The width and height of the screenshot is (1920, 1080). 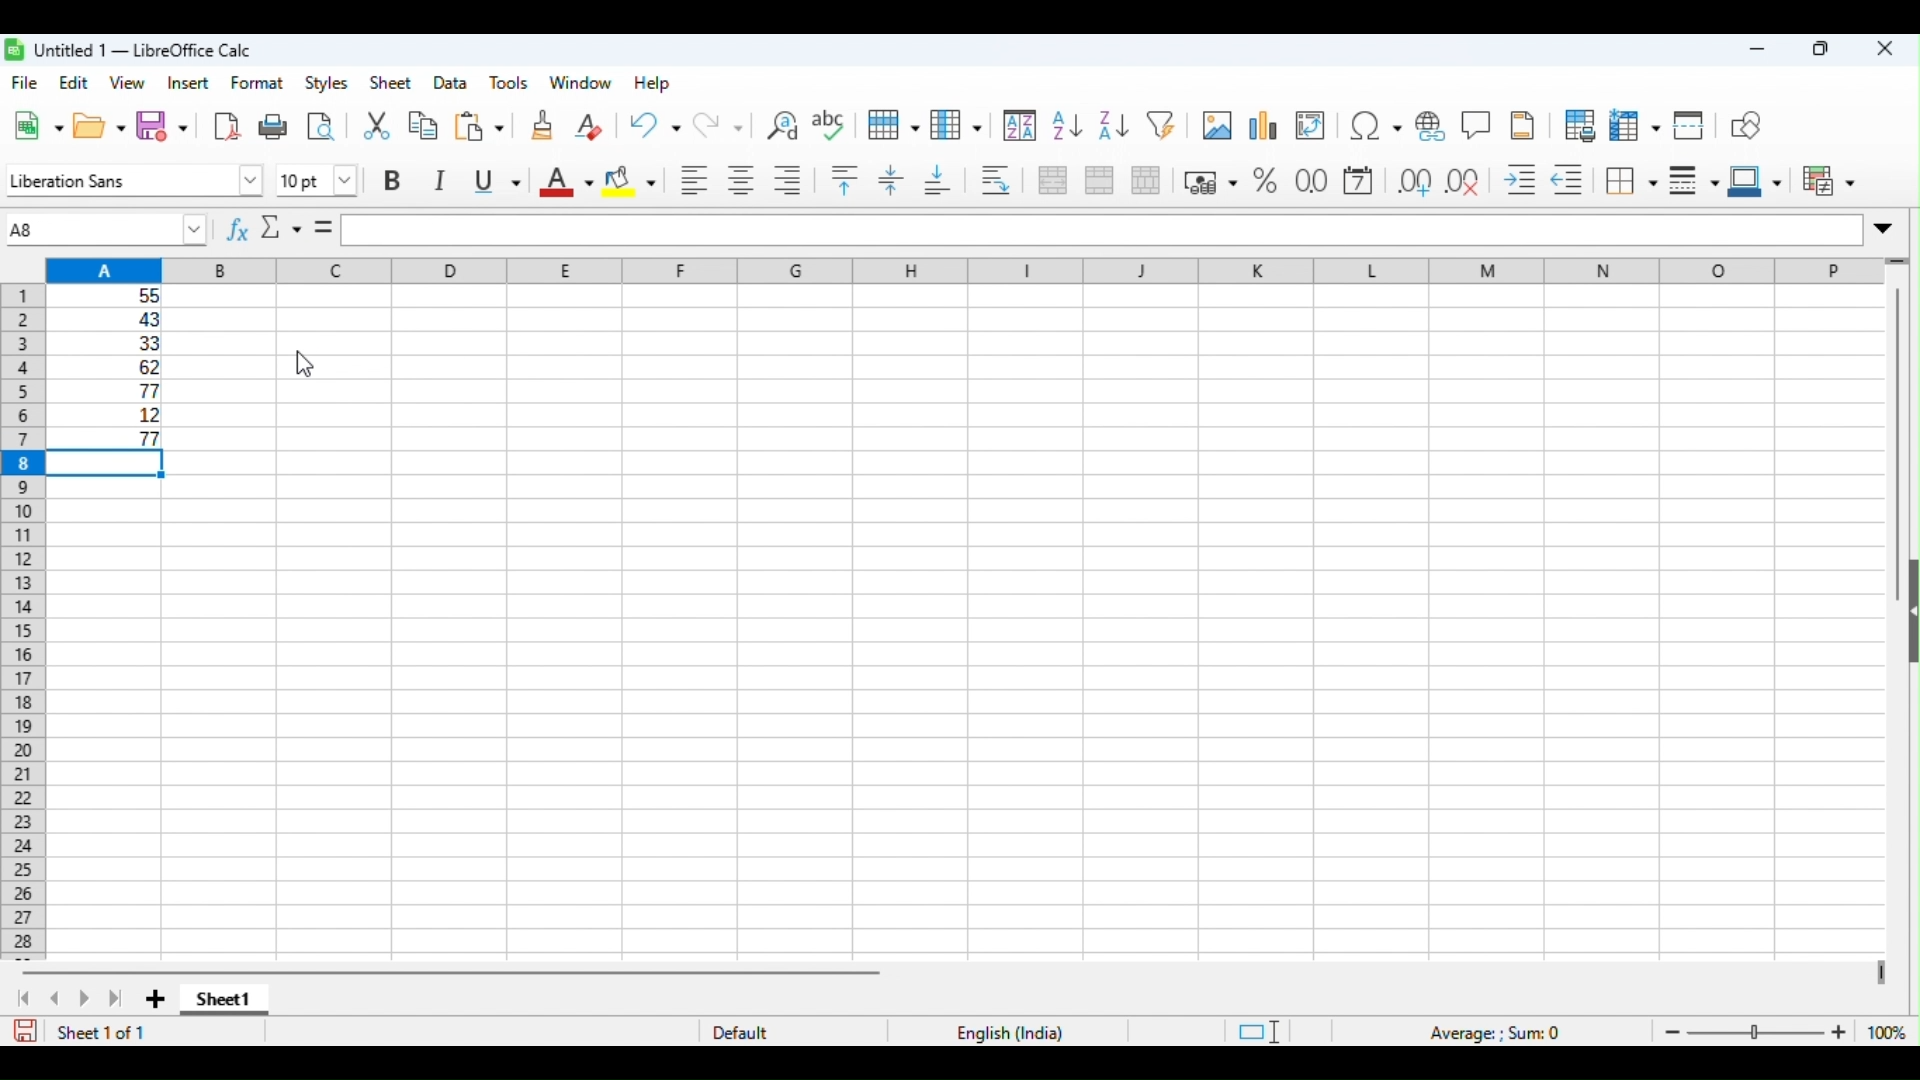 I want to click on window, so click(x=580, y=82).